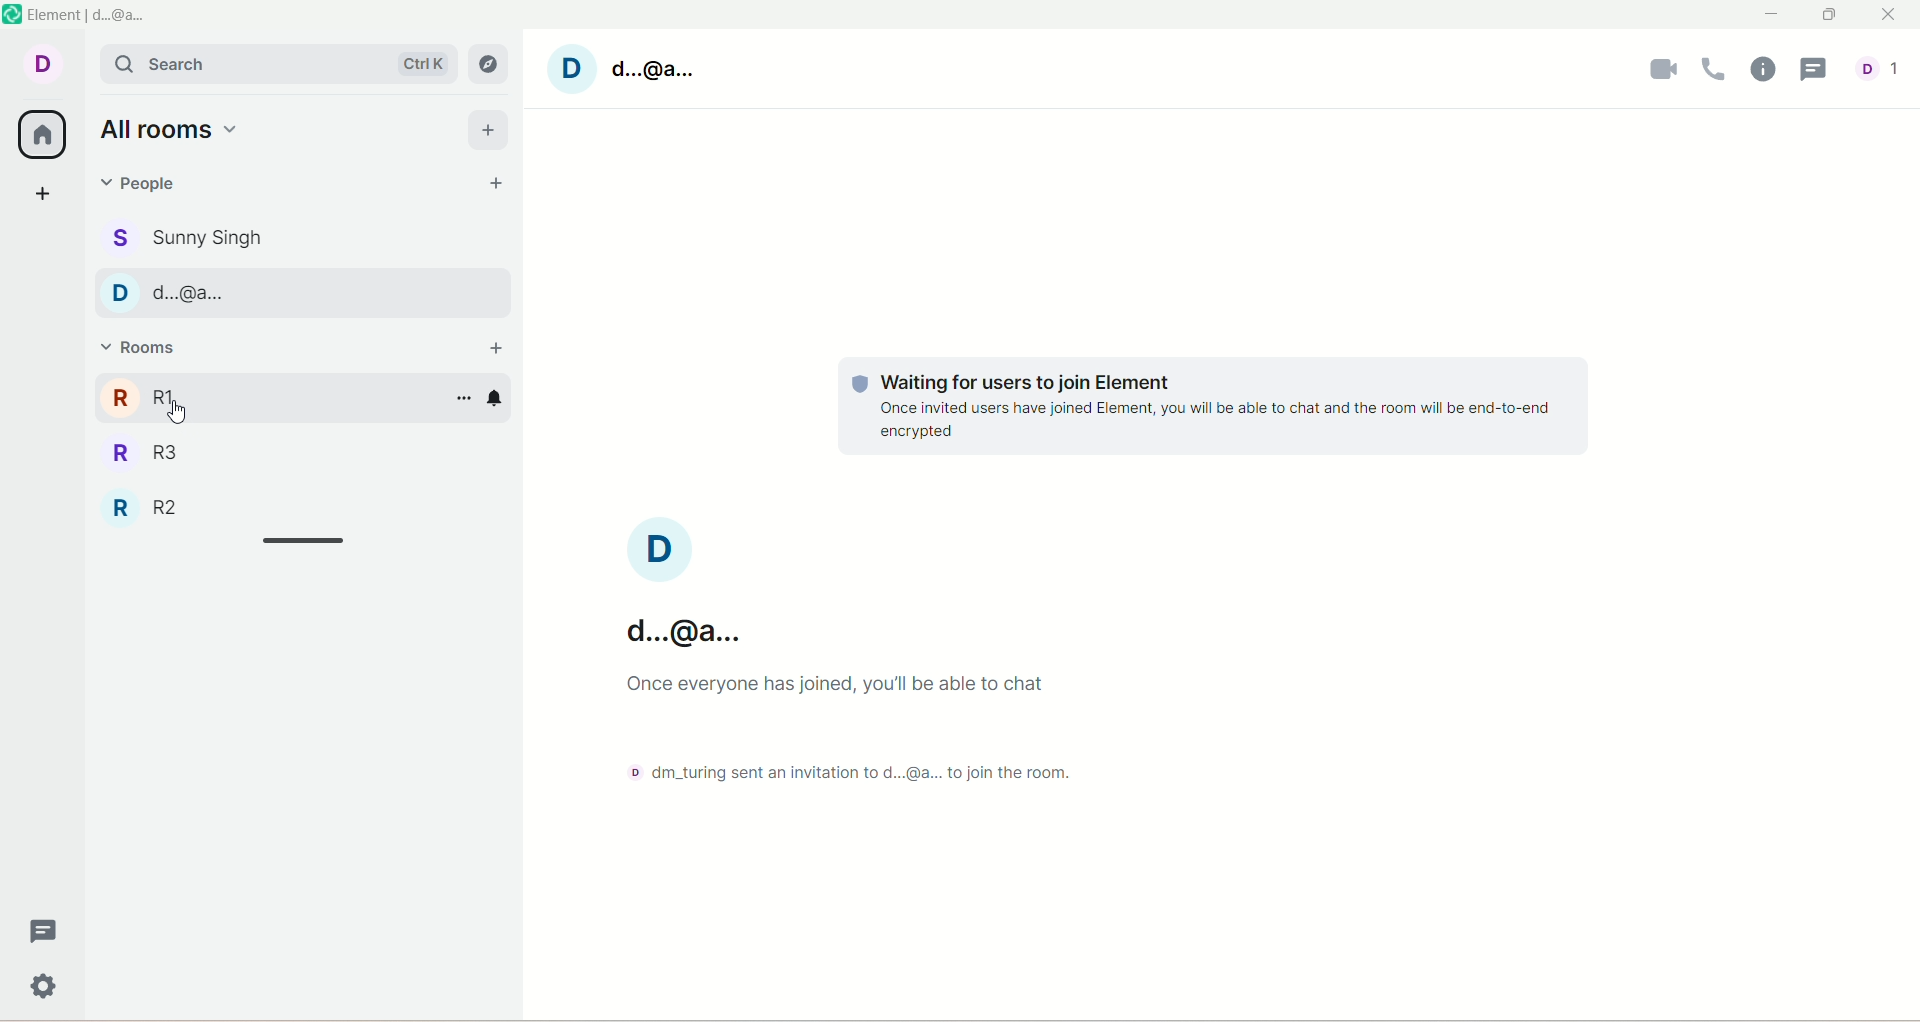  I want to click on create a space, so click(45, 192).